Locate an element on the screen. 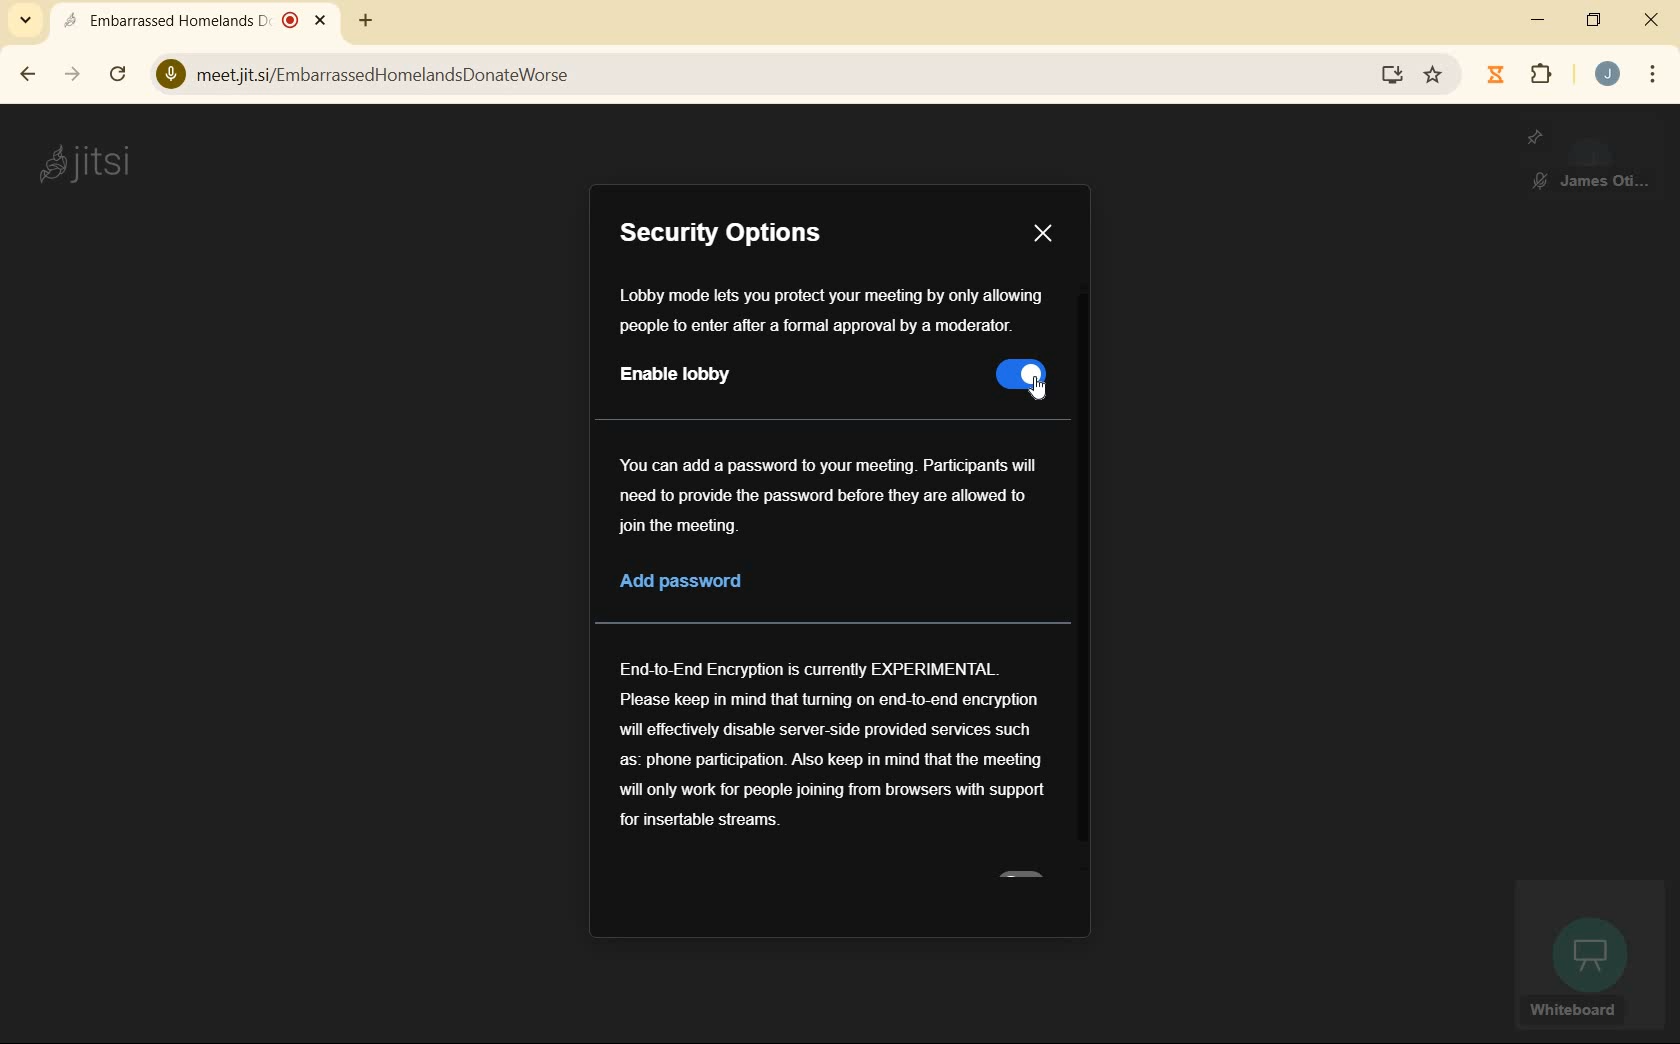 This screenshot has width=1680, height=1044. close is located at coordinates (1652, 21).